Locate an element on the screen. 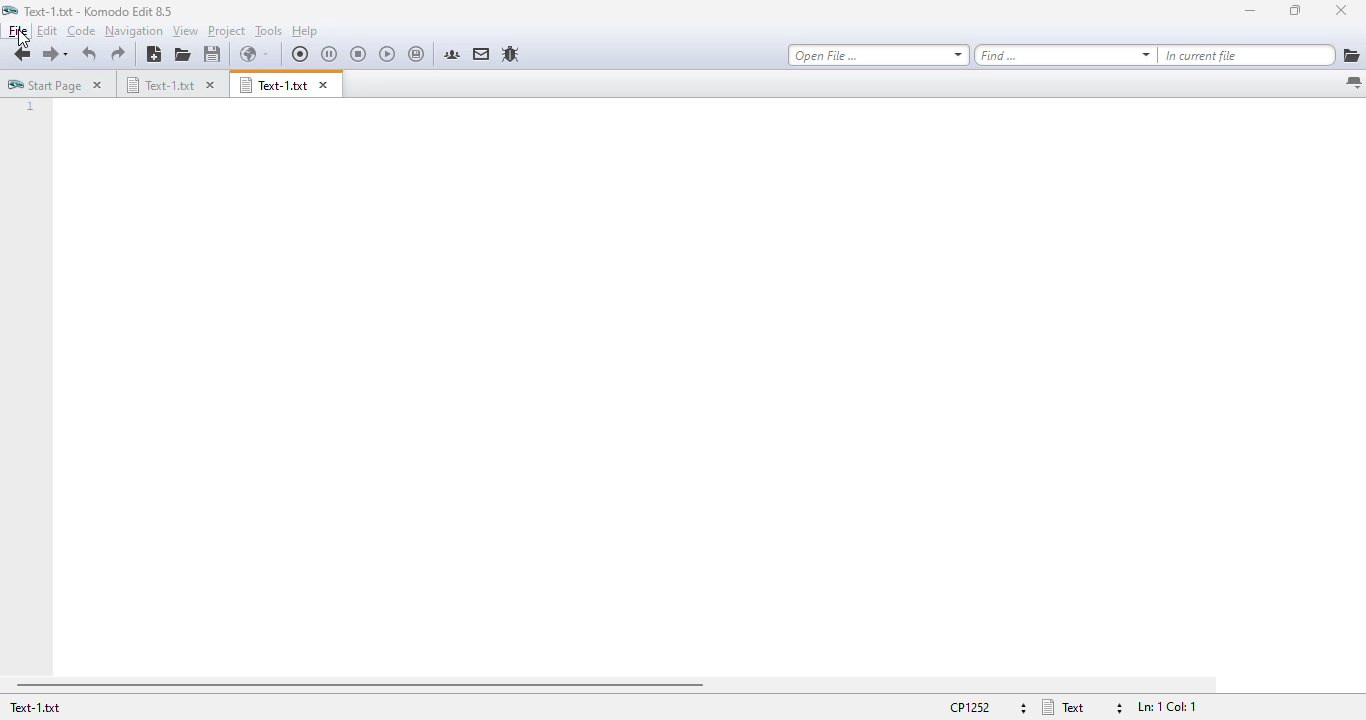 The image size is (1366, 720). horizontal scroll bar is located at coordinates (359, 685).